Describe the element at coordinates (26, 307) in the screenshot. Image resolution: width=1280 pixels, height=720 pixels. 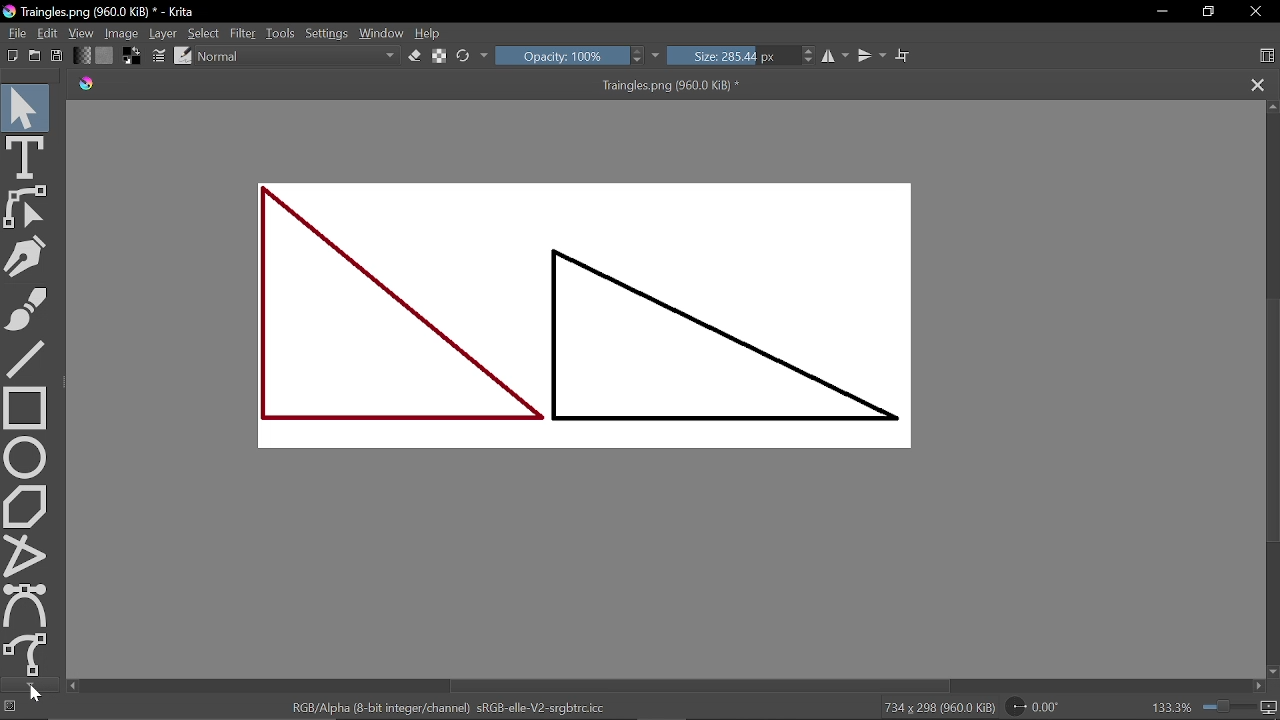
I see `Freehand brush tool` at that location.